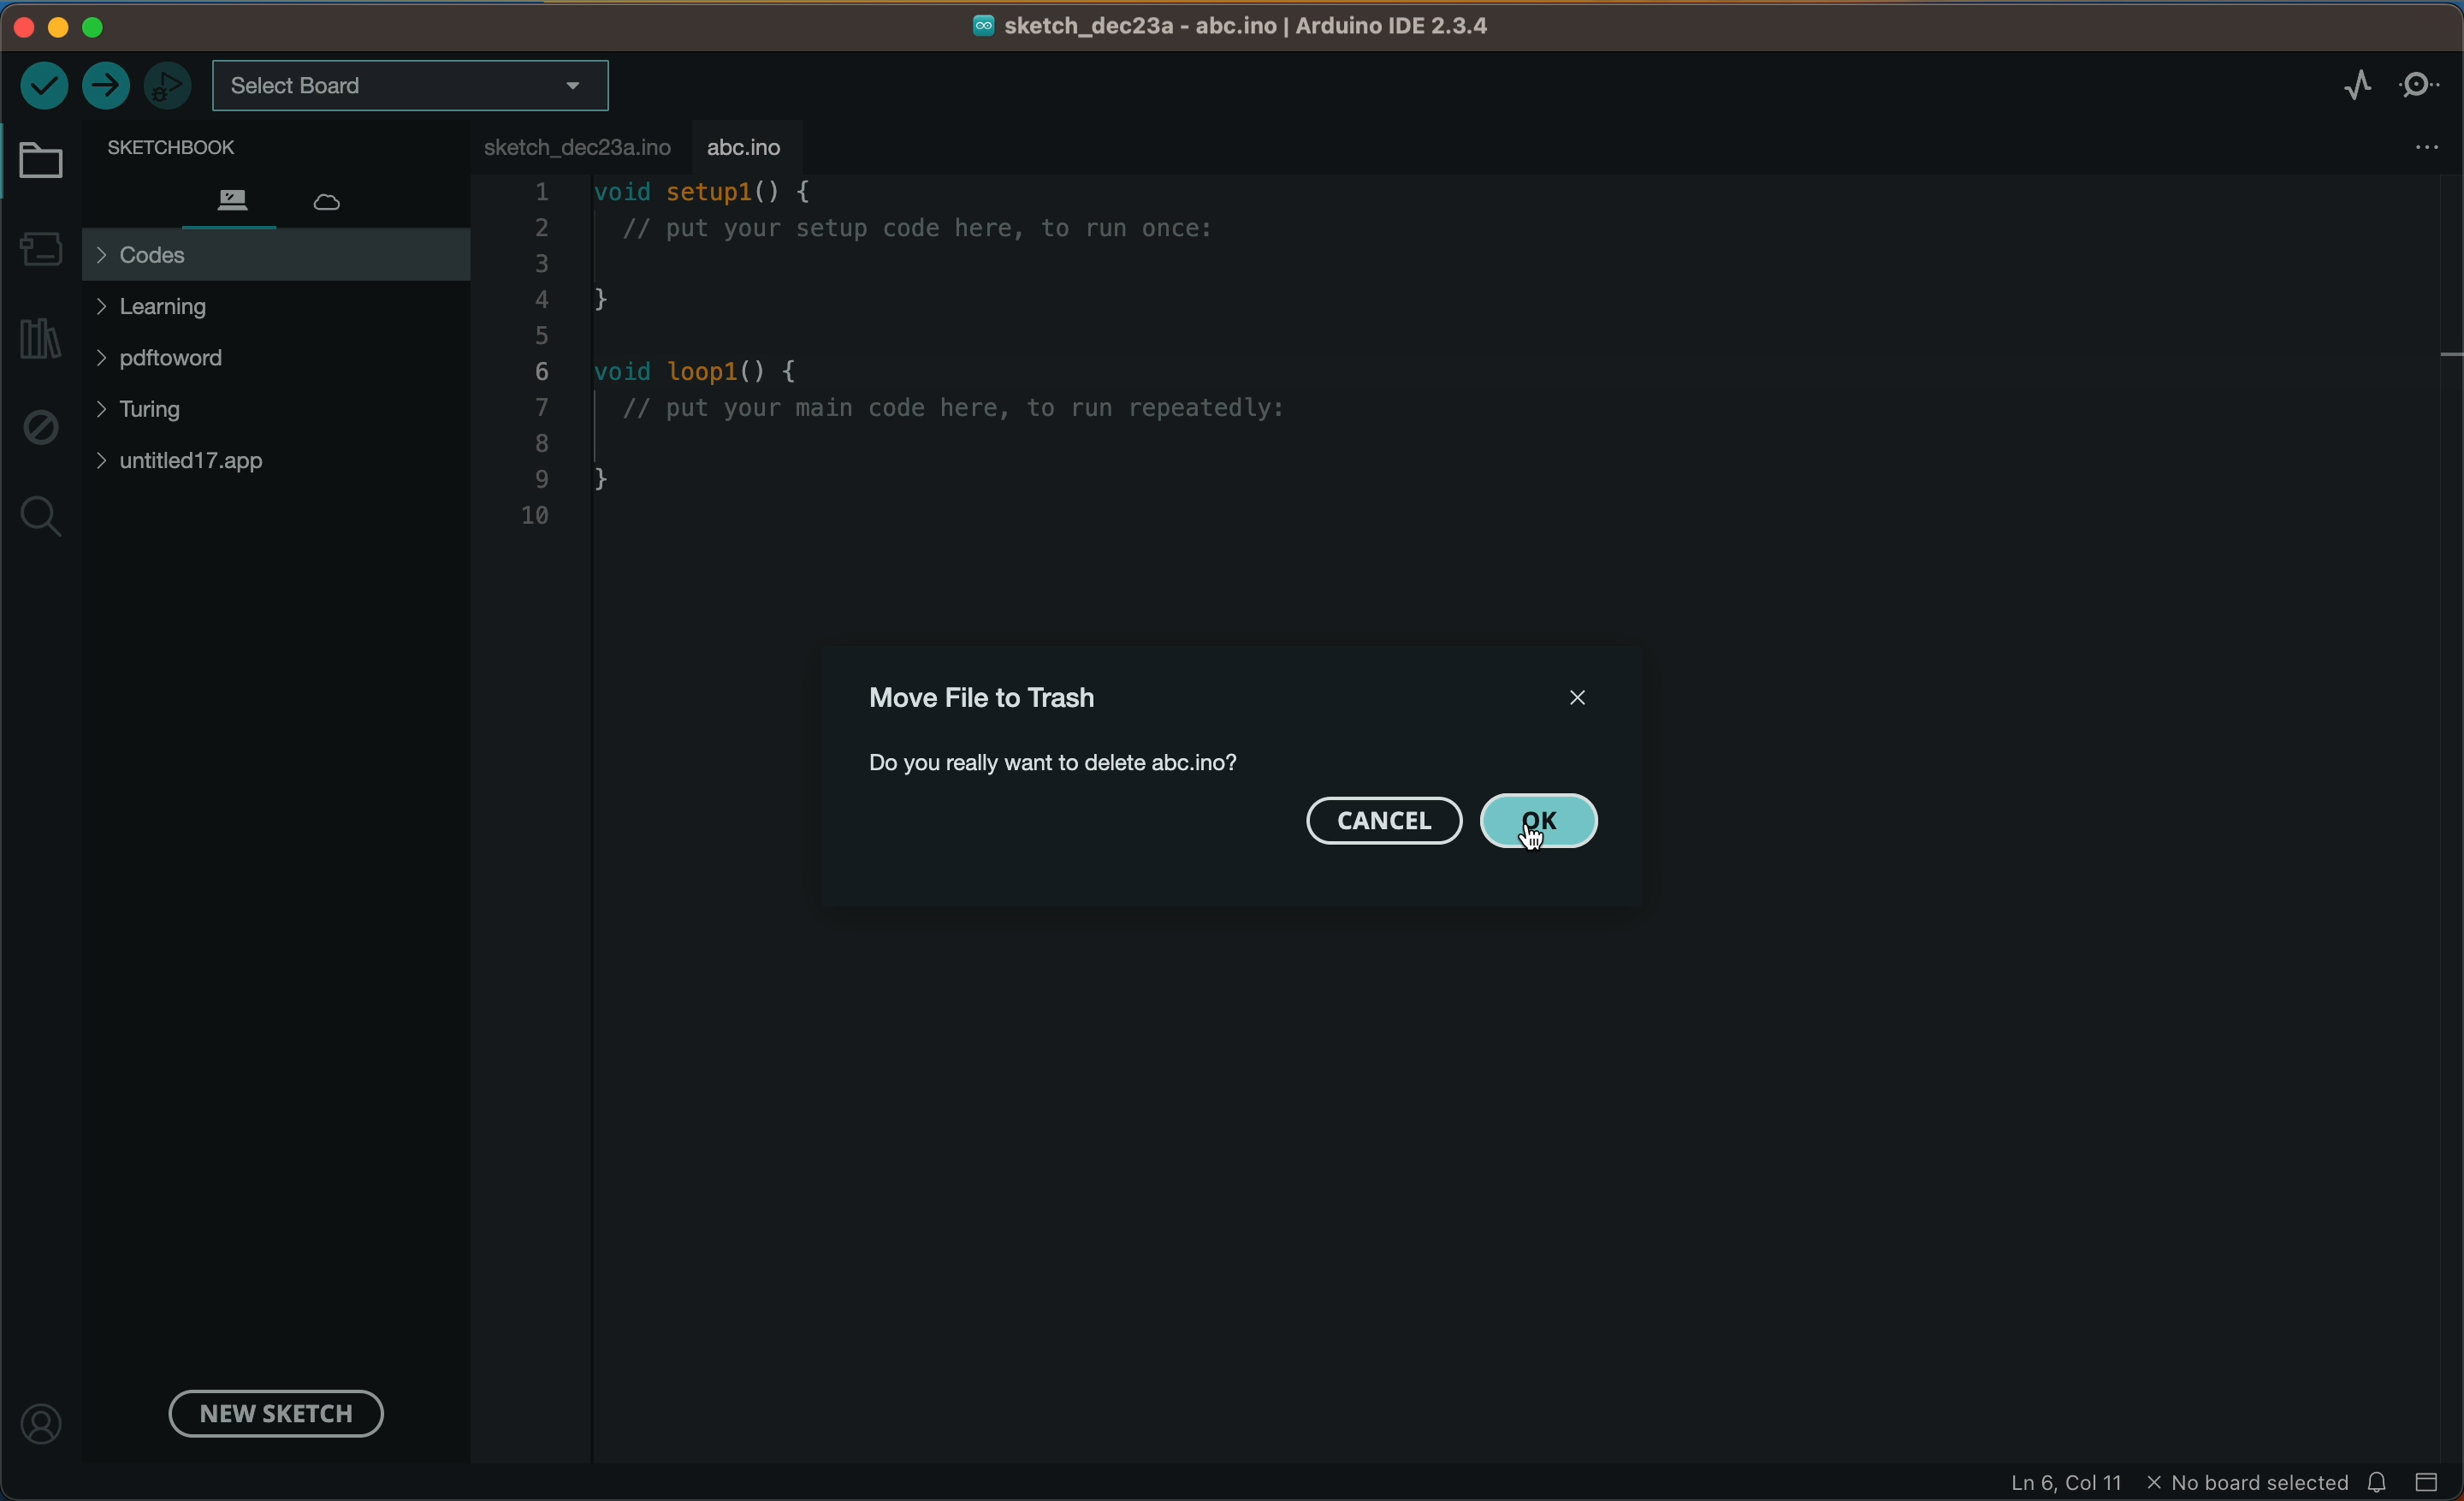 The height and width of the screenshot is (1501, 2464). Describe the element at coordinates (282, 1414) in the screenshot. I see `new sketch` at that location.